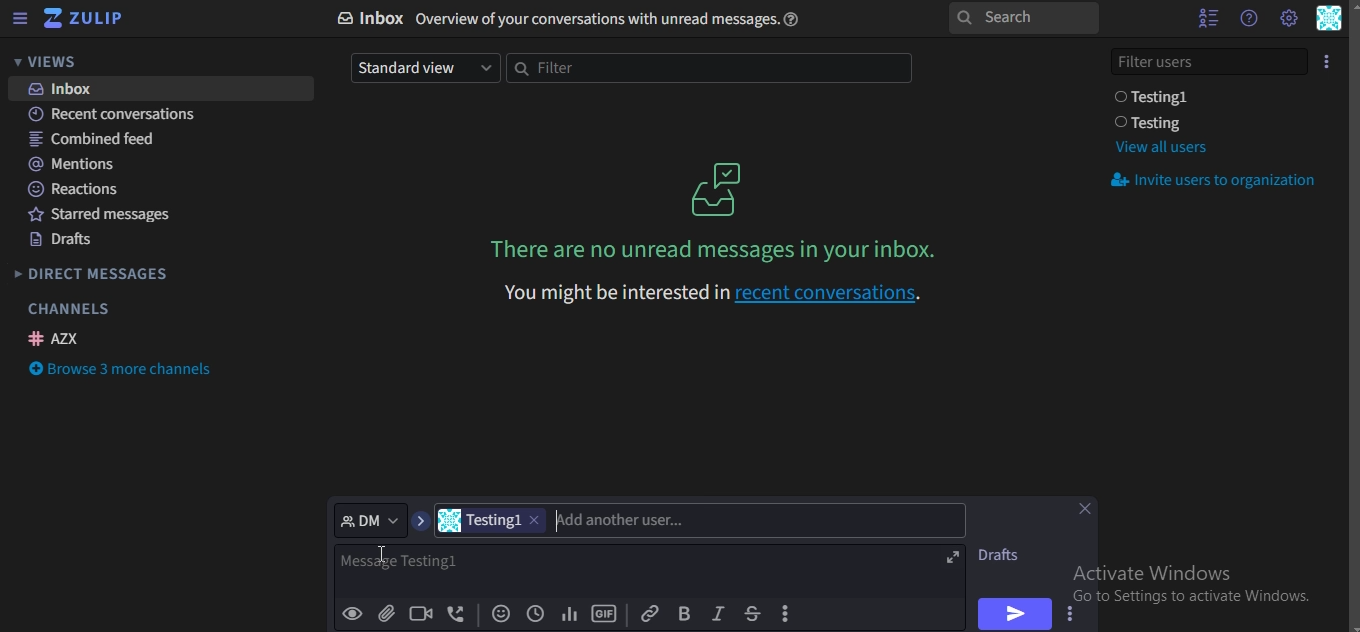  Describe the element at coordinates (76, 189) in the screenshot. I see `reactions` at that location.